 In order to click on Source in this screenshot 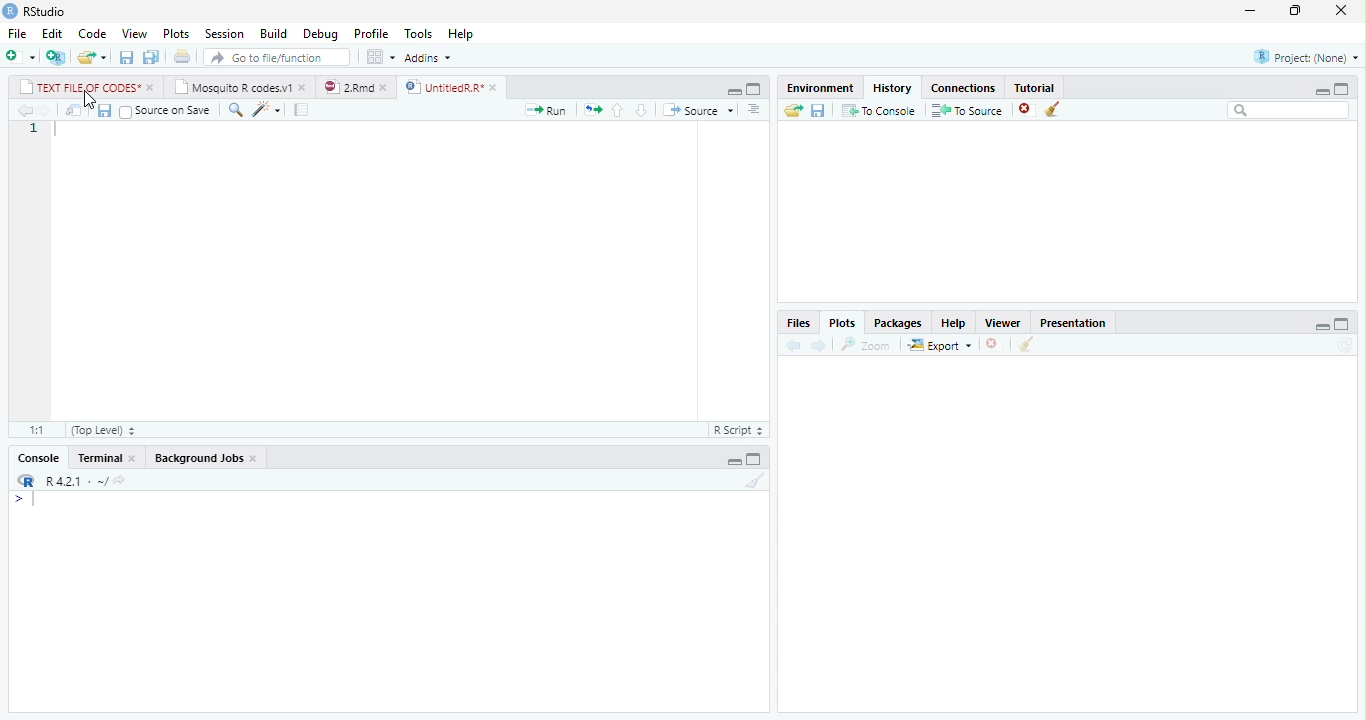, I will do `click(697, 110)`.